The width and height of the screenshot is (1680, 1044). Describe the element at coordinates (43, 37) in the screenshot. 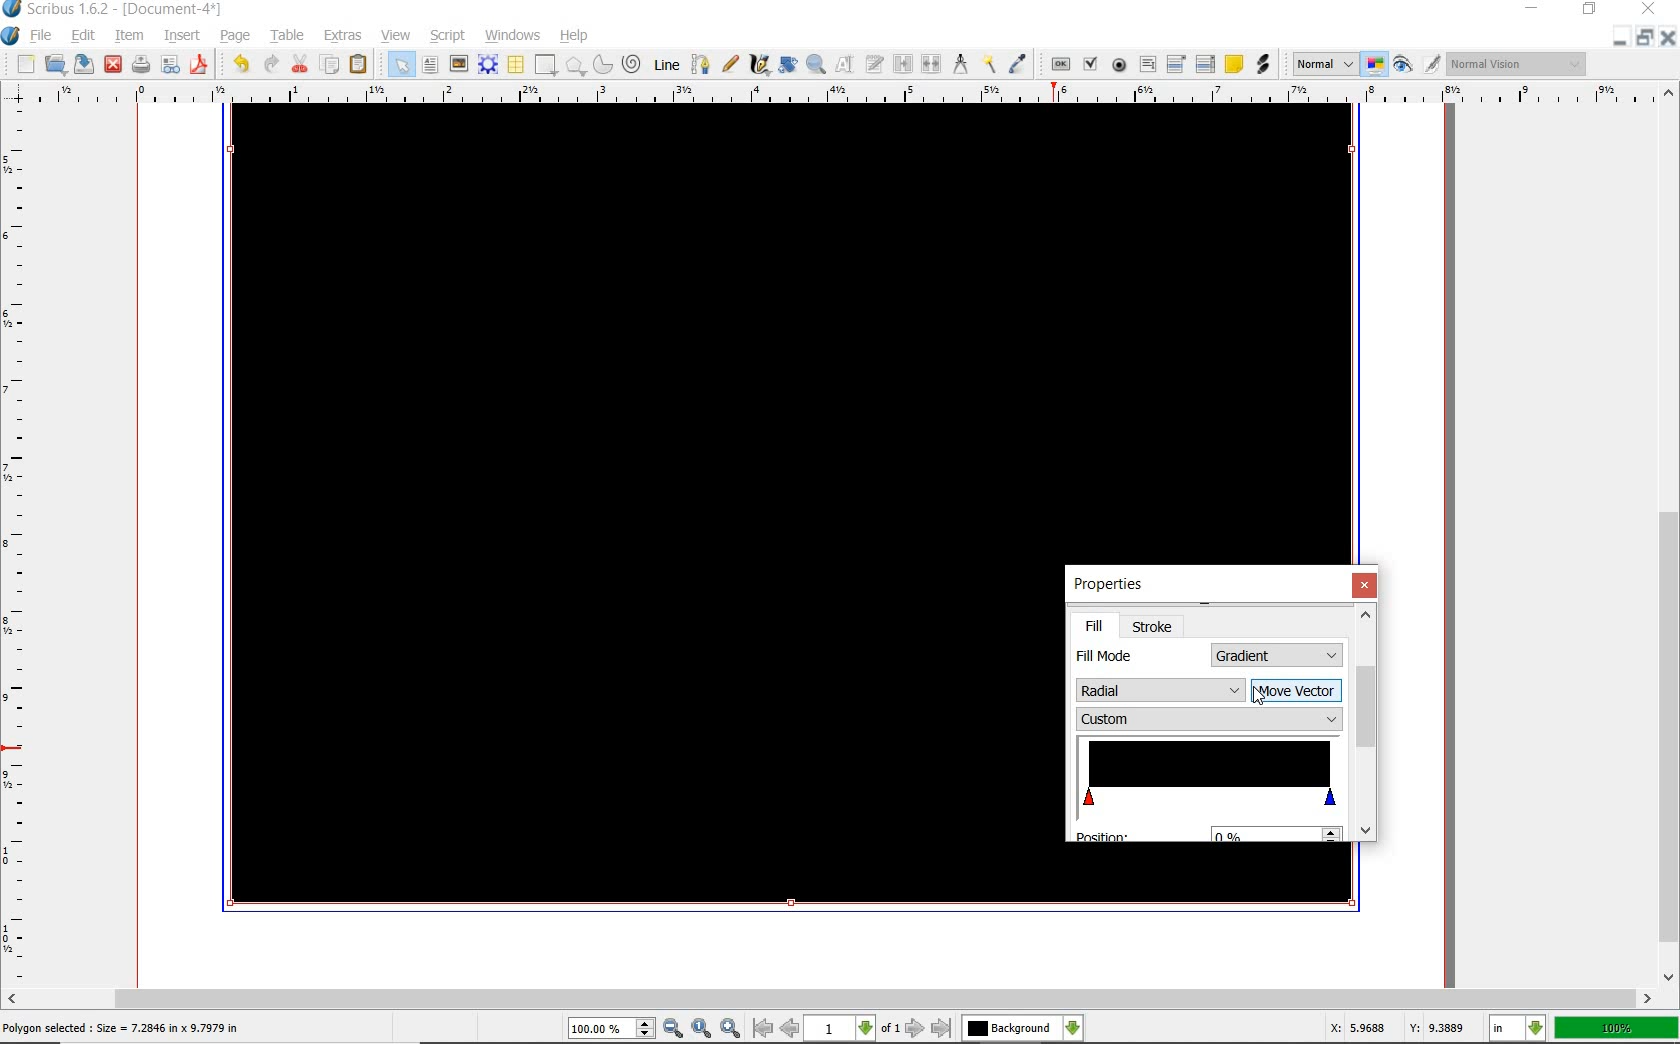

I see `file` at that location.